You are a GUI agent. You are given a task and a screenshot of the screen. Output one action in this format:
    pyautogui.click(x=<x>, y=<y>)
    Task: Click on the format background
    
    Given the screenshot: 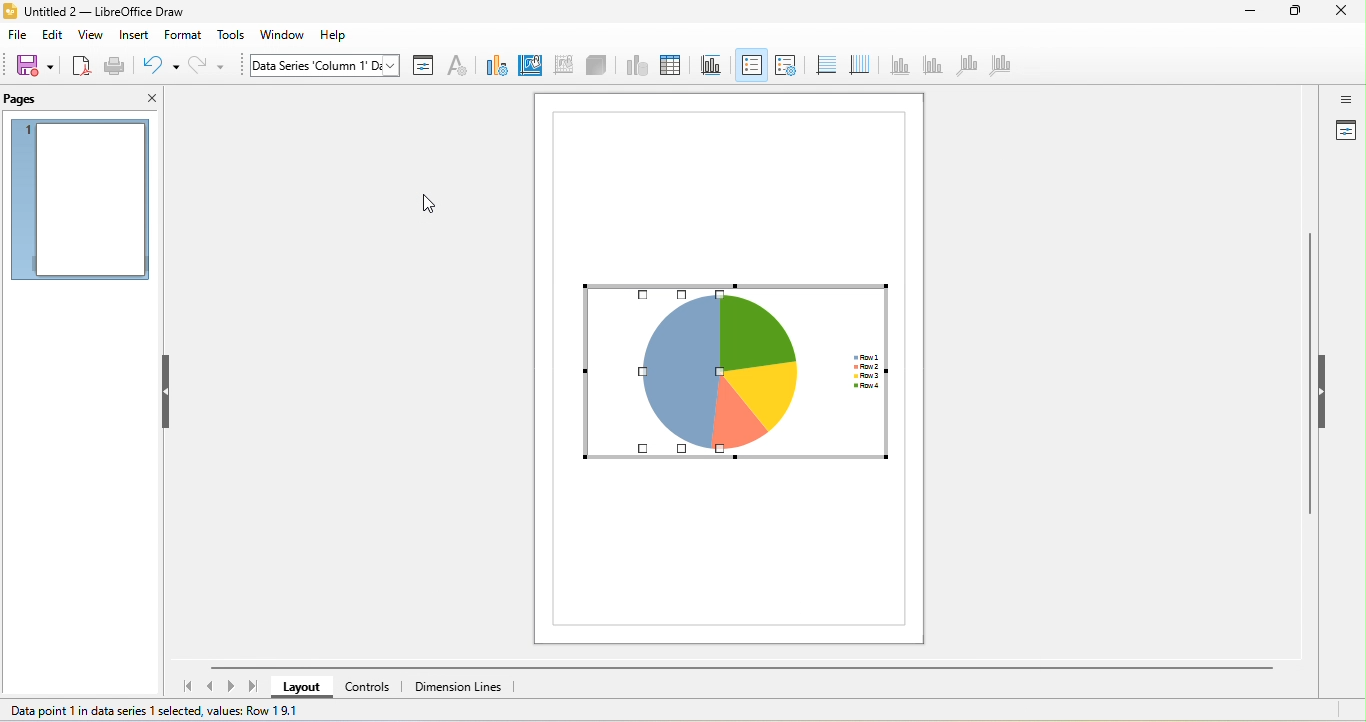 What is the action you would take?
    pyautogui.click(x=529, y=65)
    